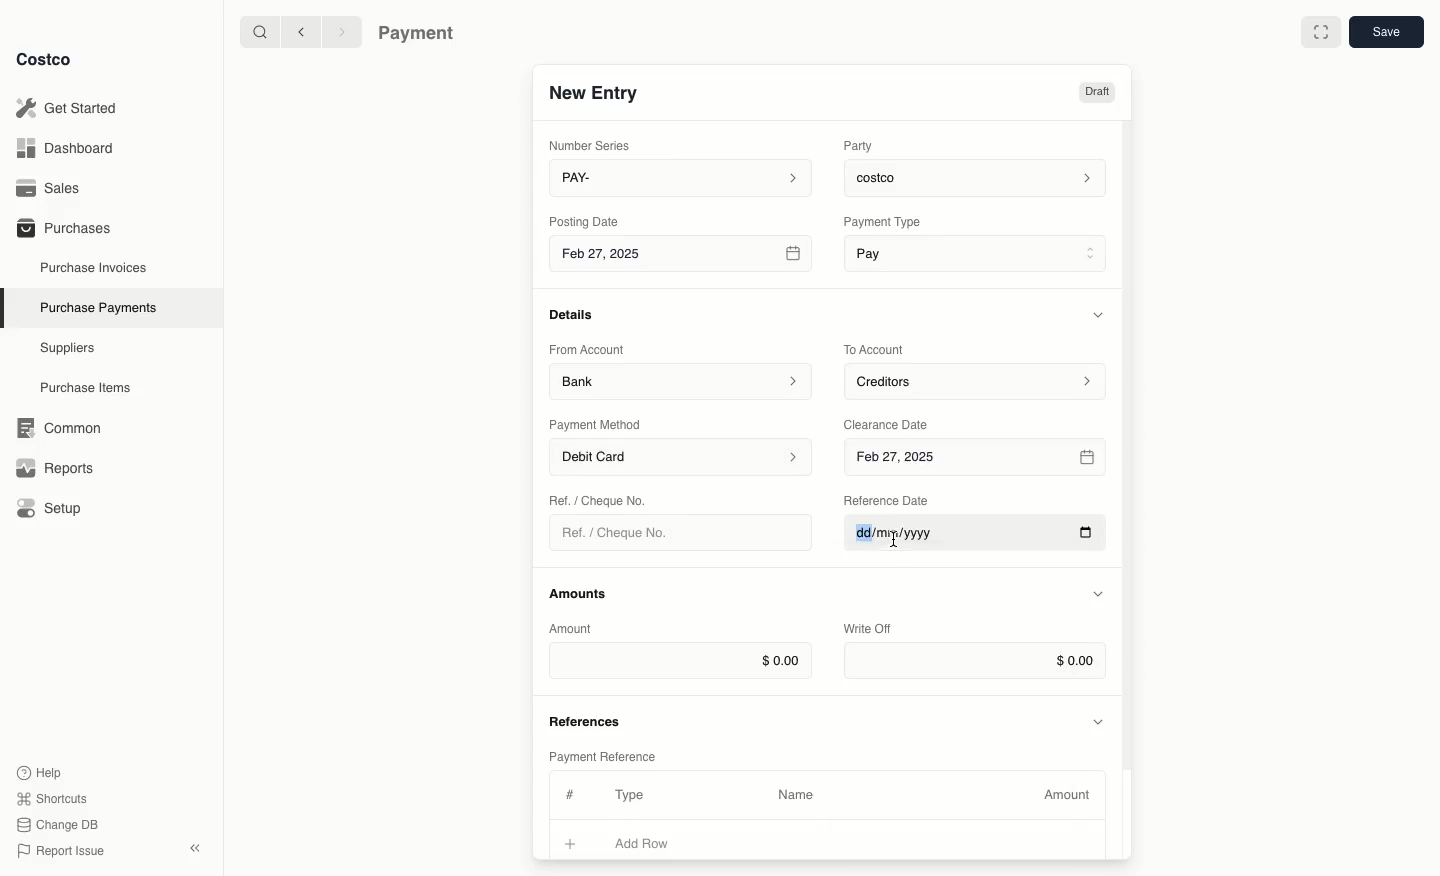 The height and width of the screenshot is (876, 1440). What do you see at coordinates (586, 220) in the screenshot?
I see `Posting Date` at bounding box center [586, 220].